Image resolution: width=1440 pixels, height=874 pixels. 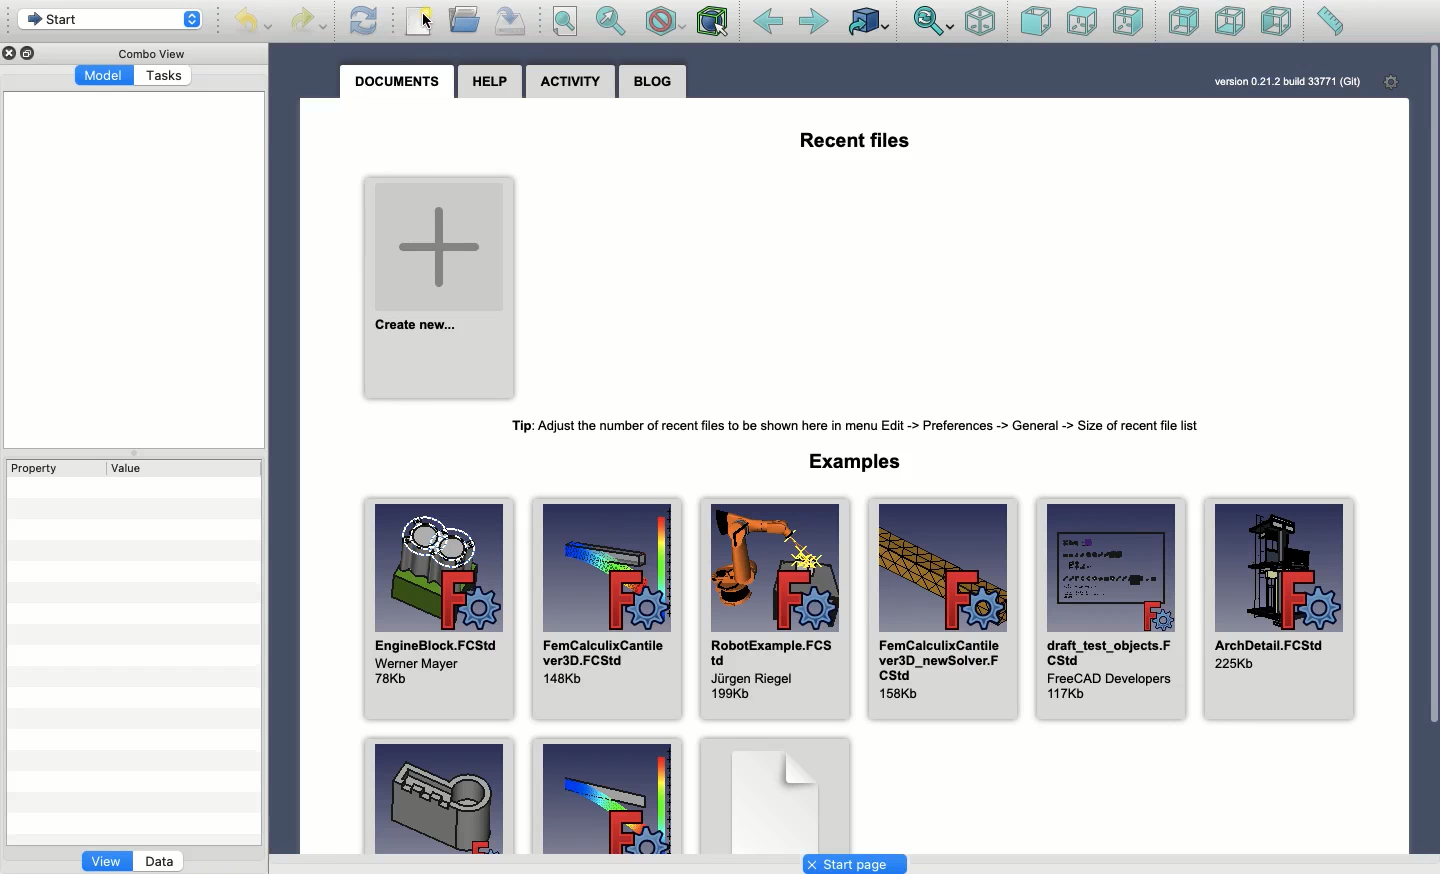 What do you see at coordinates (363, 21) in the screenshot?
I see `Refresh` at bounding box center [363, 21].